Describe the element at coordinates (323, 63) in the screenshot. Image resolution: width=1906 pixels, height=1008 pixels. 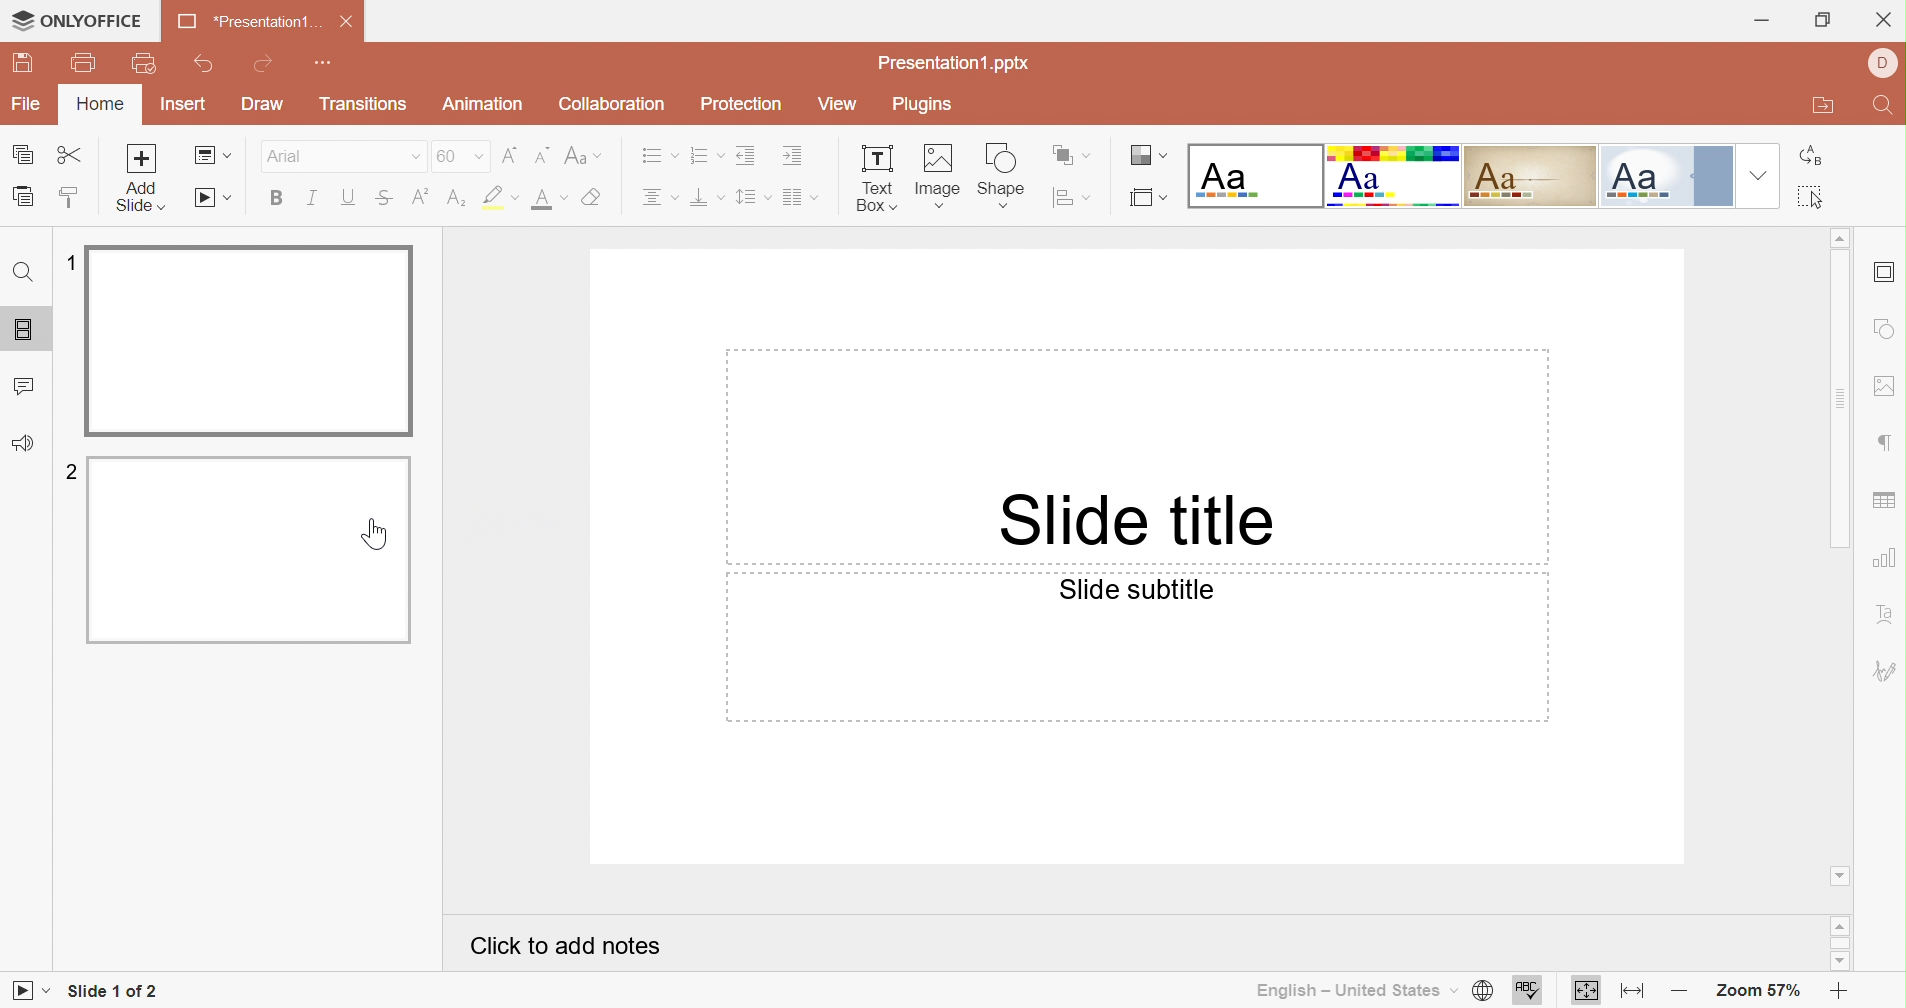
I see `Customize quick access toolbar` at that location.